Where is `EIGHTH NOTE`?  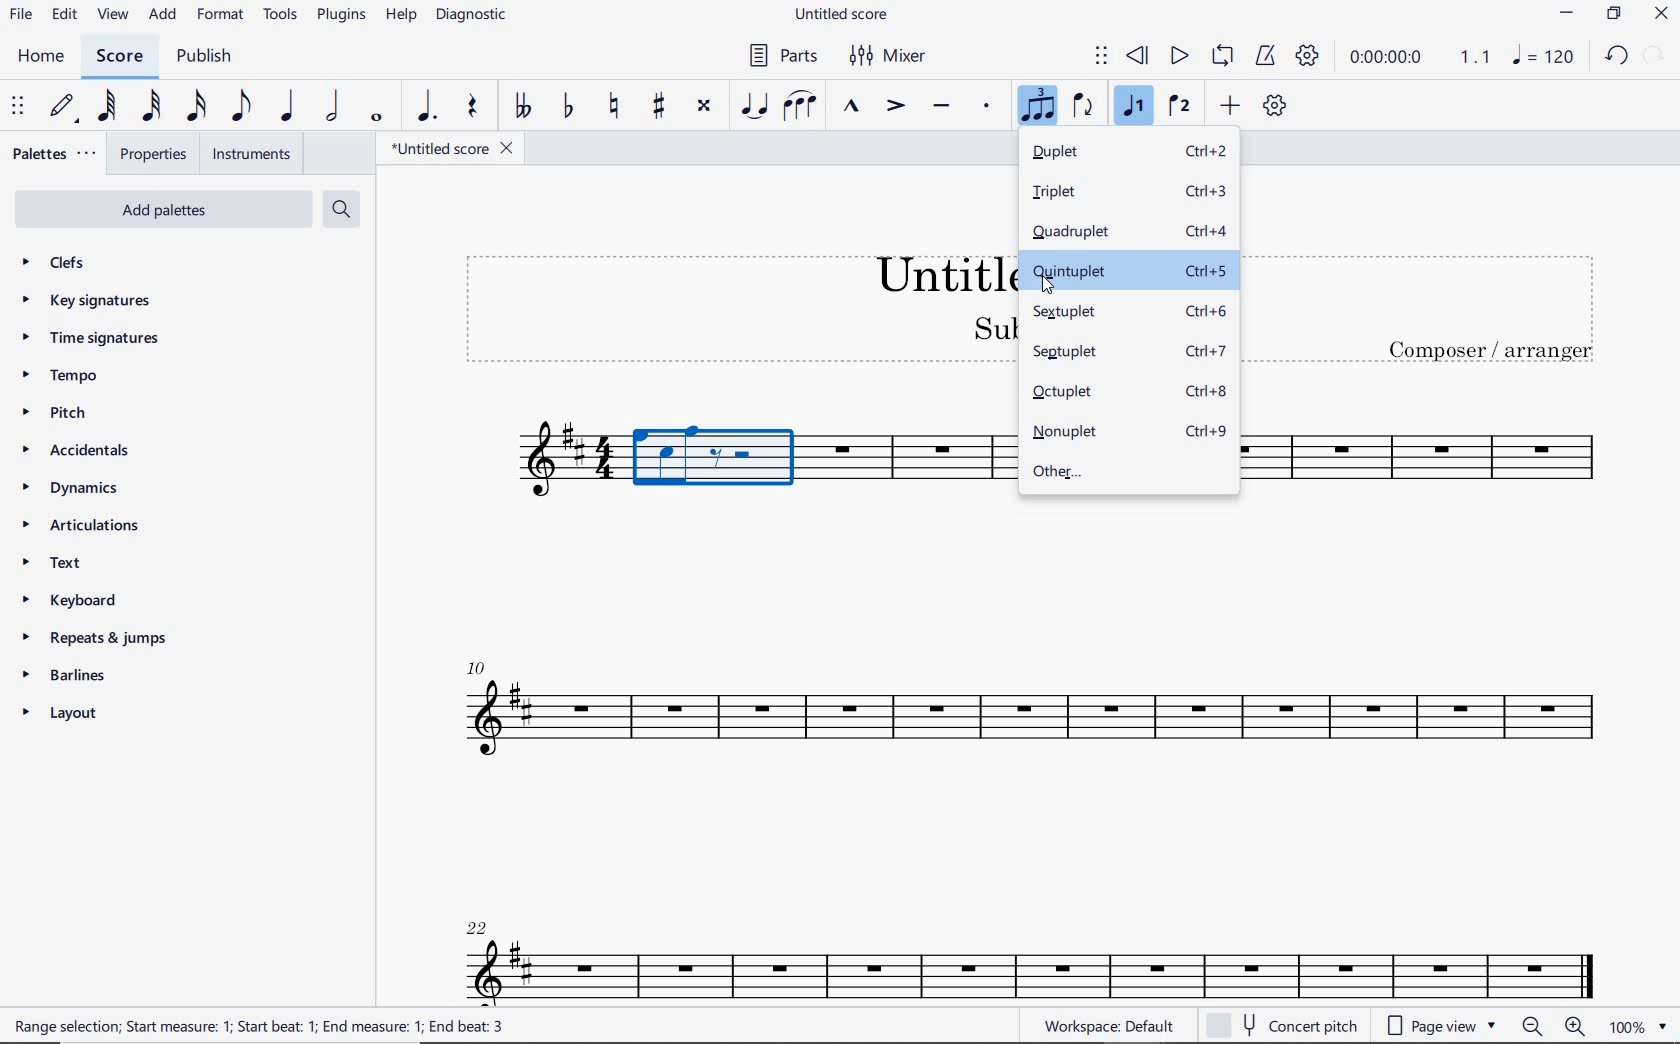 EIGHTH NOTE is located at coordinates (241, 105).